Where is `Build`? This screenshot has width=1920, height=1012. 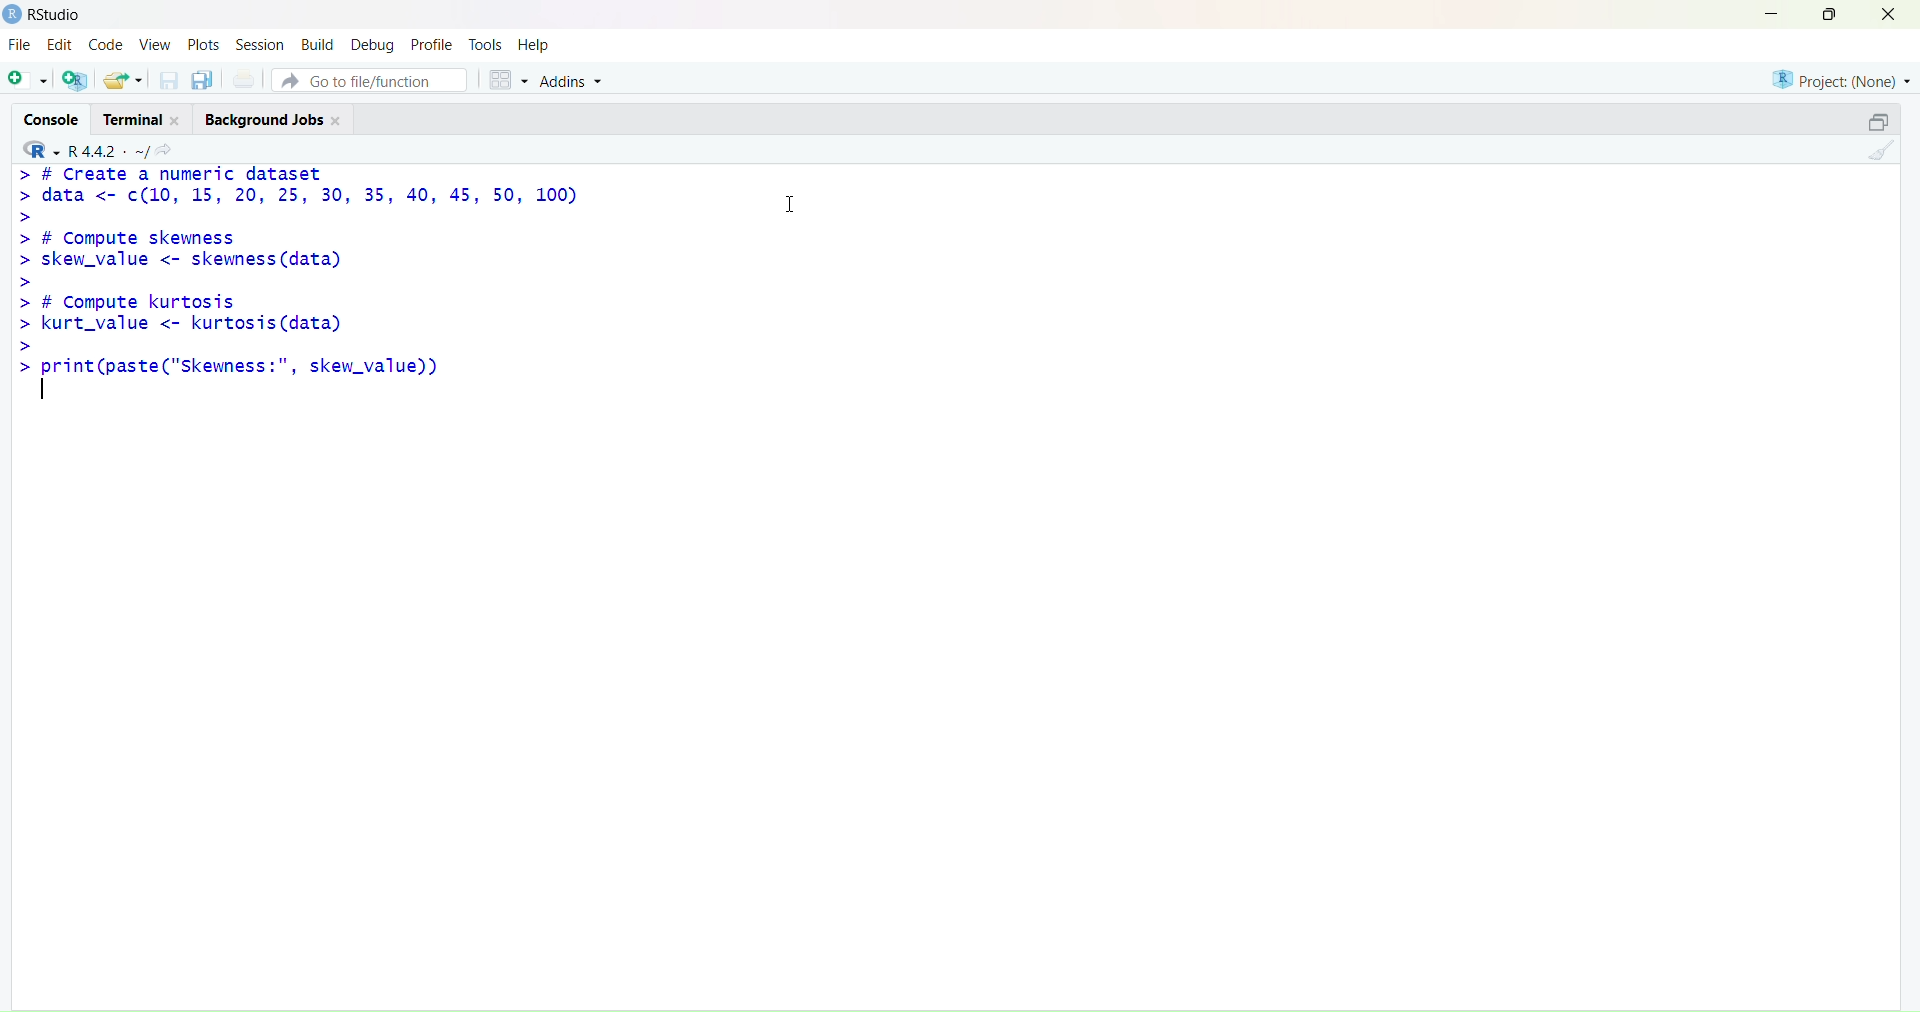 Build is located at coordinates (317, 43).